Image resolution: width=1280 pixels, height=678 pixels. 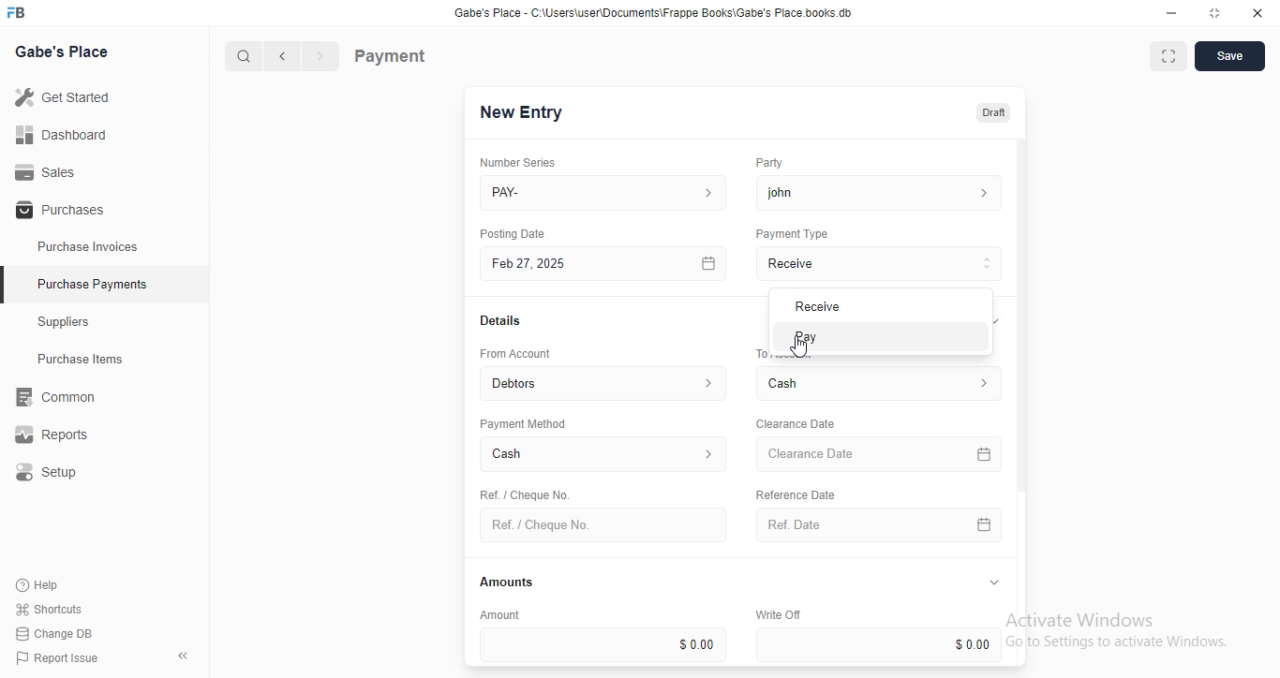 What do you see at coordinates (1229, 56) in the screenshot?
I see `Save` at bounding box center [1229, 56].